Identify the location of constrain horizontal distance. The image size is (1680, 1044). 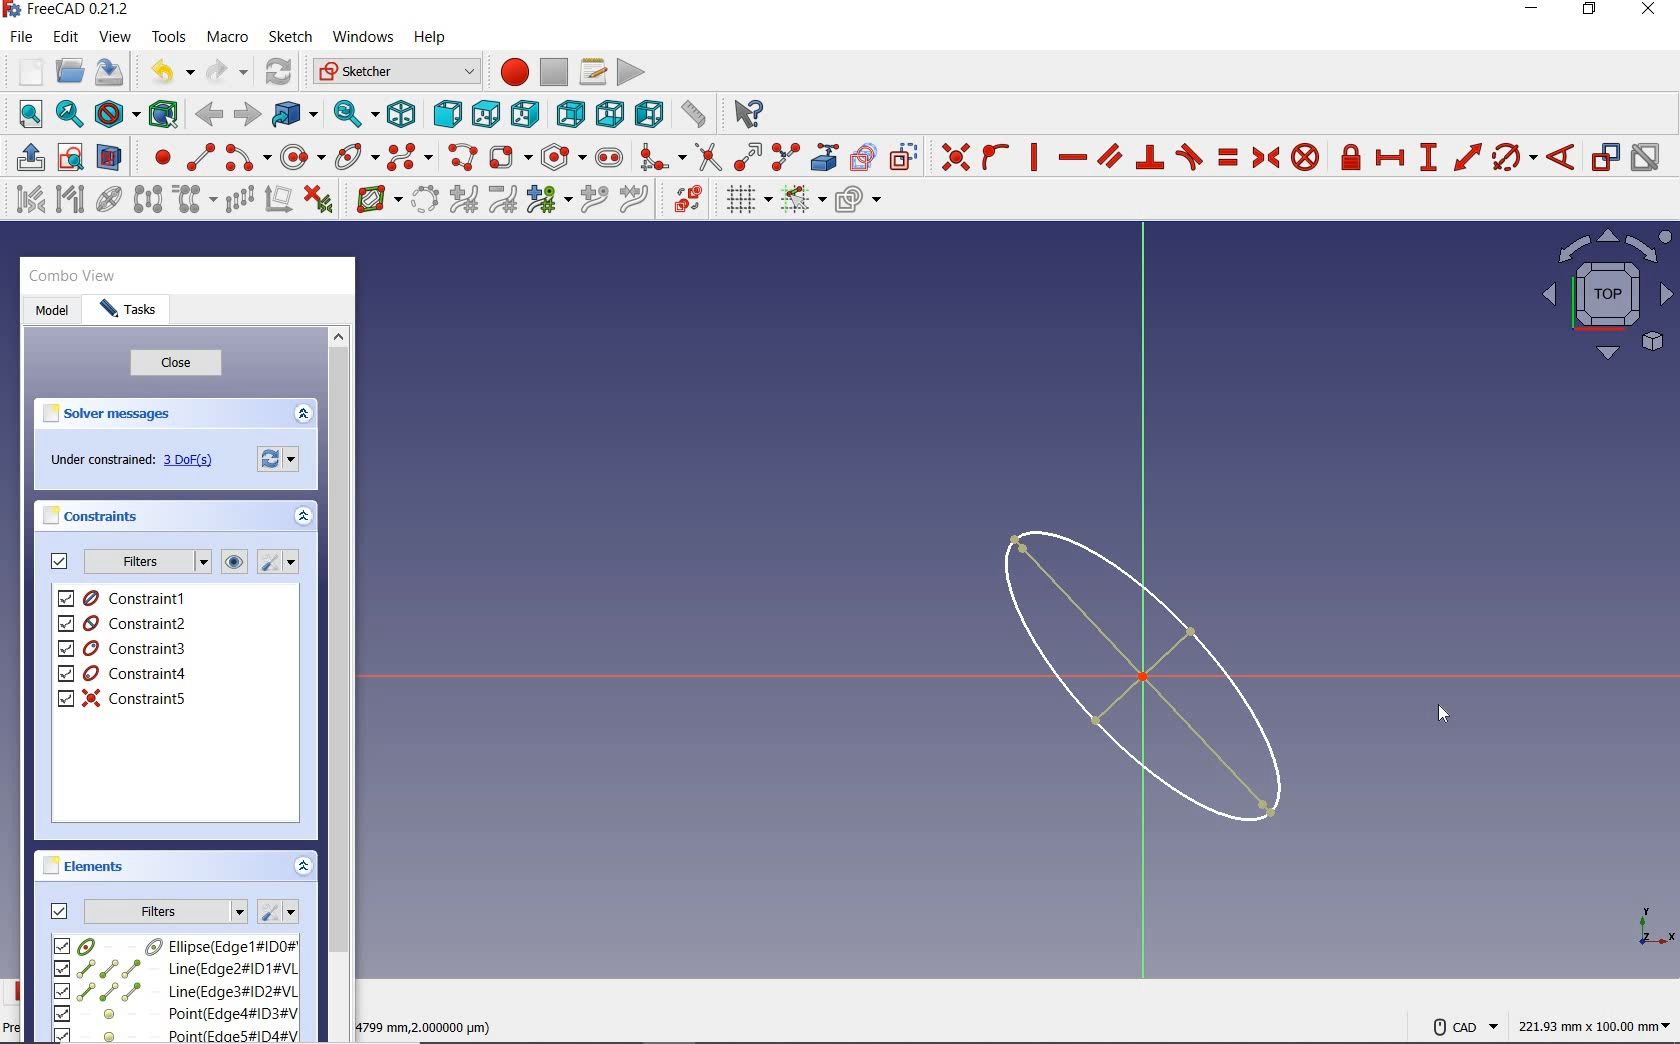
(1389, 156).